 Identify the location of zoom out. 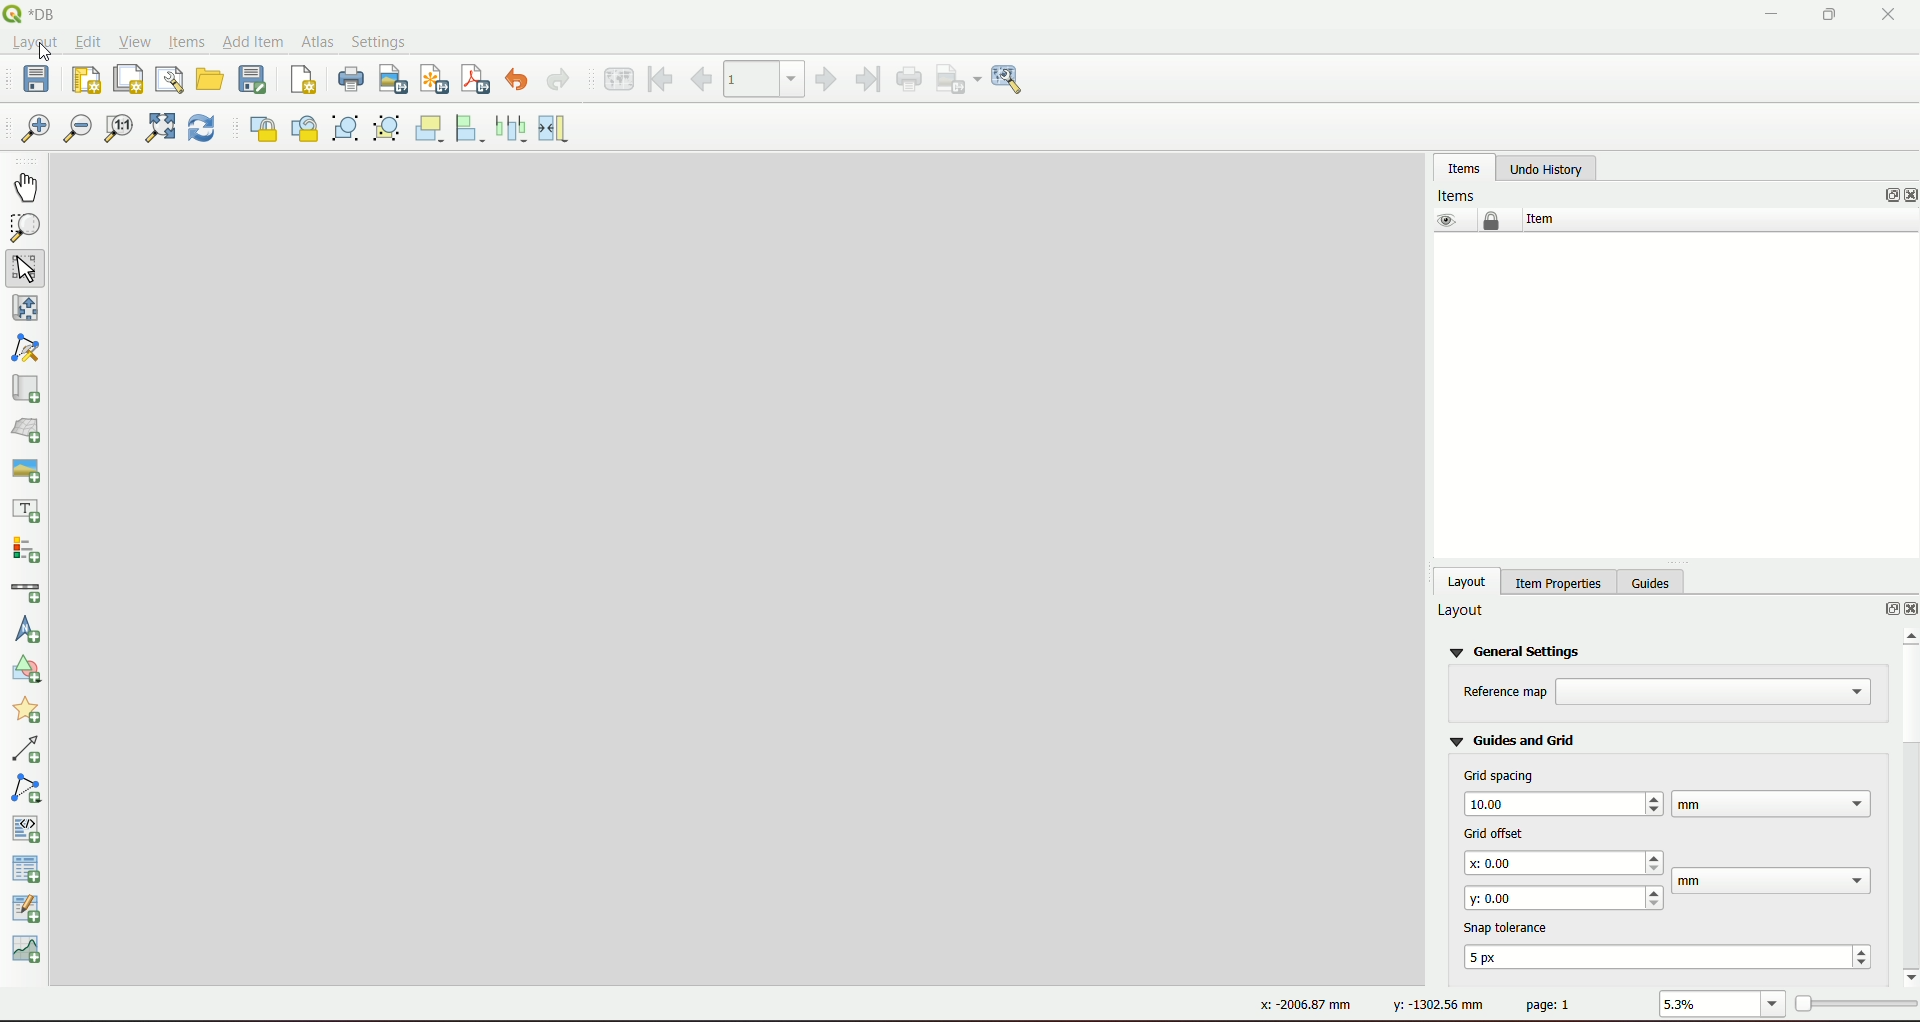
(78, 131).